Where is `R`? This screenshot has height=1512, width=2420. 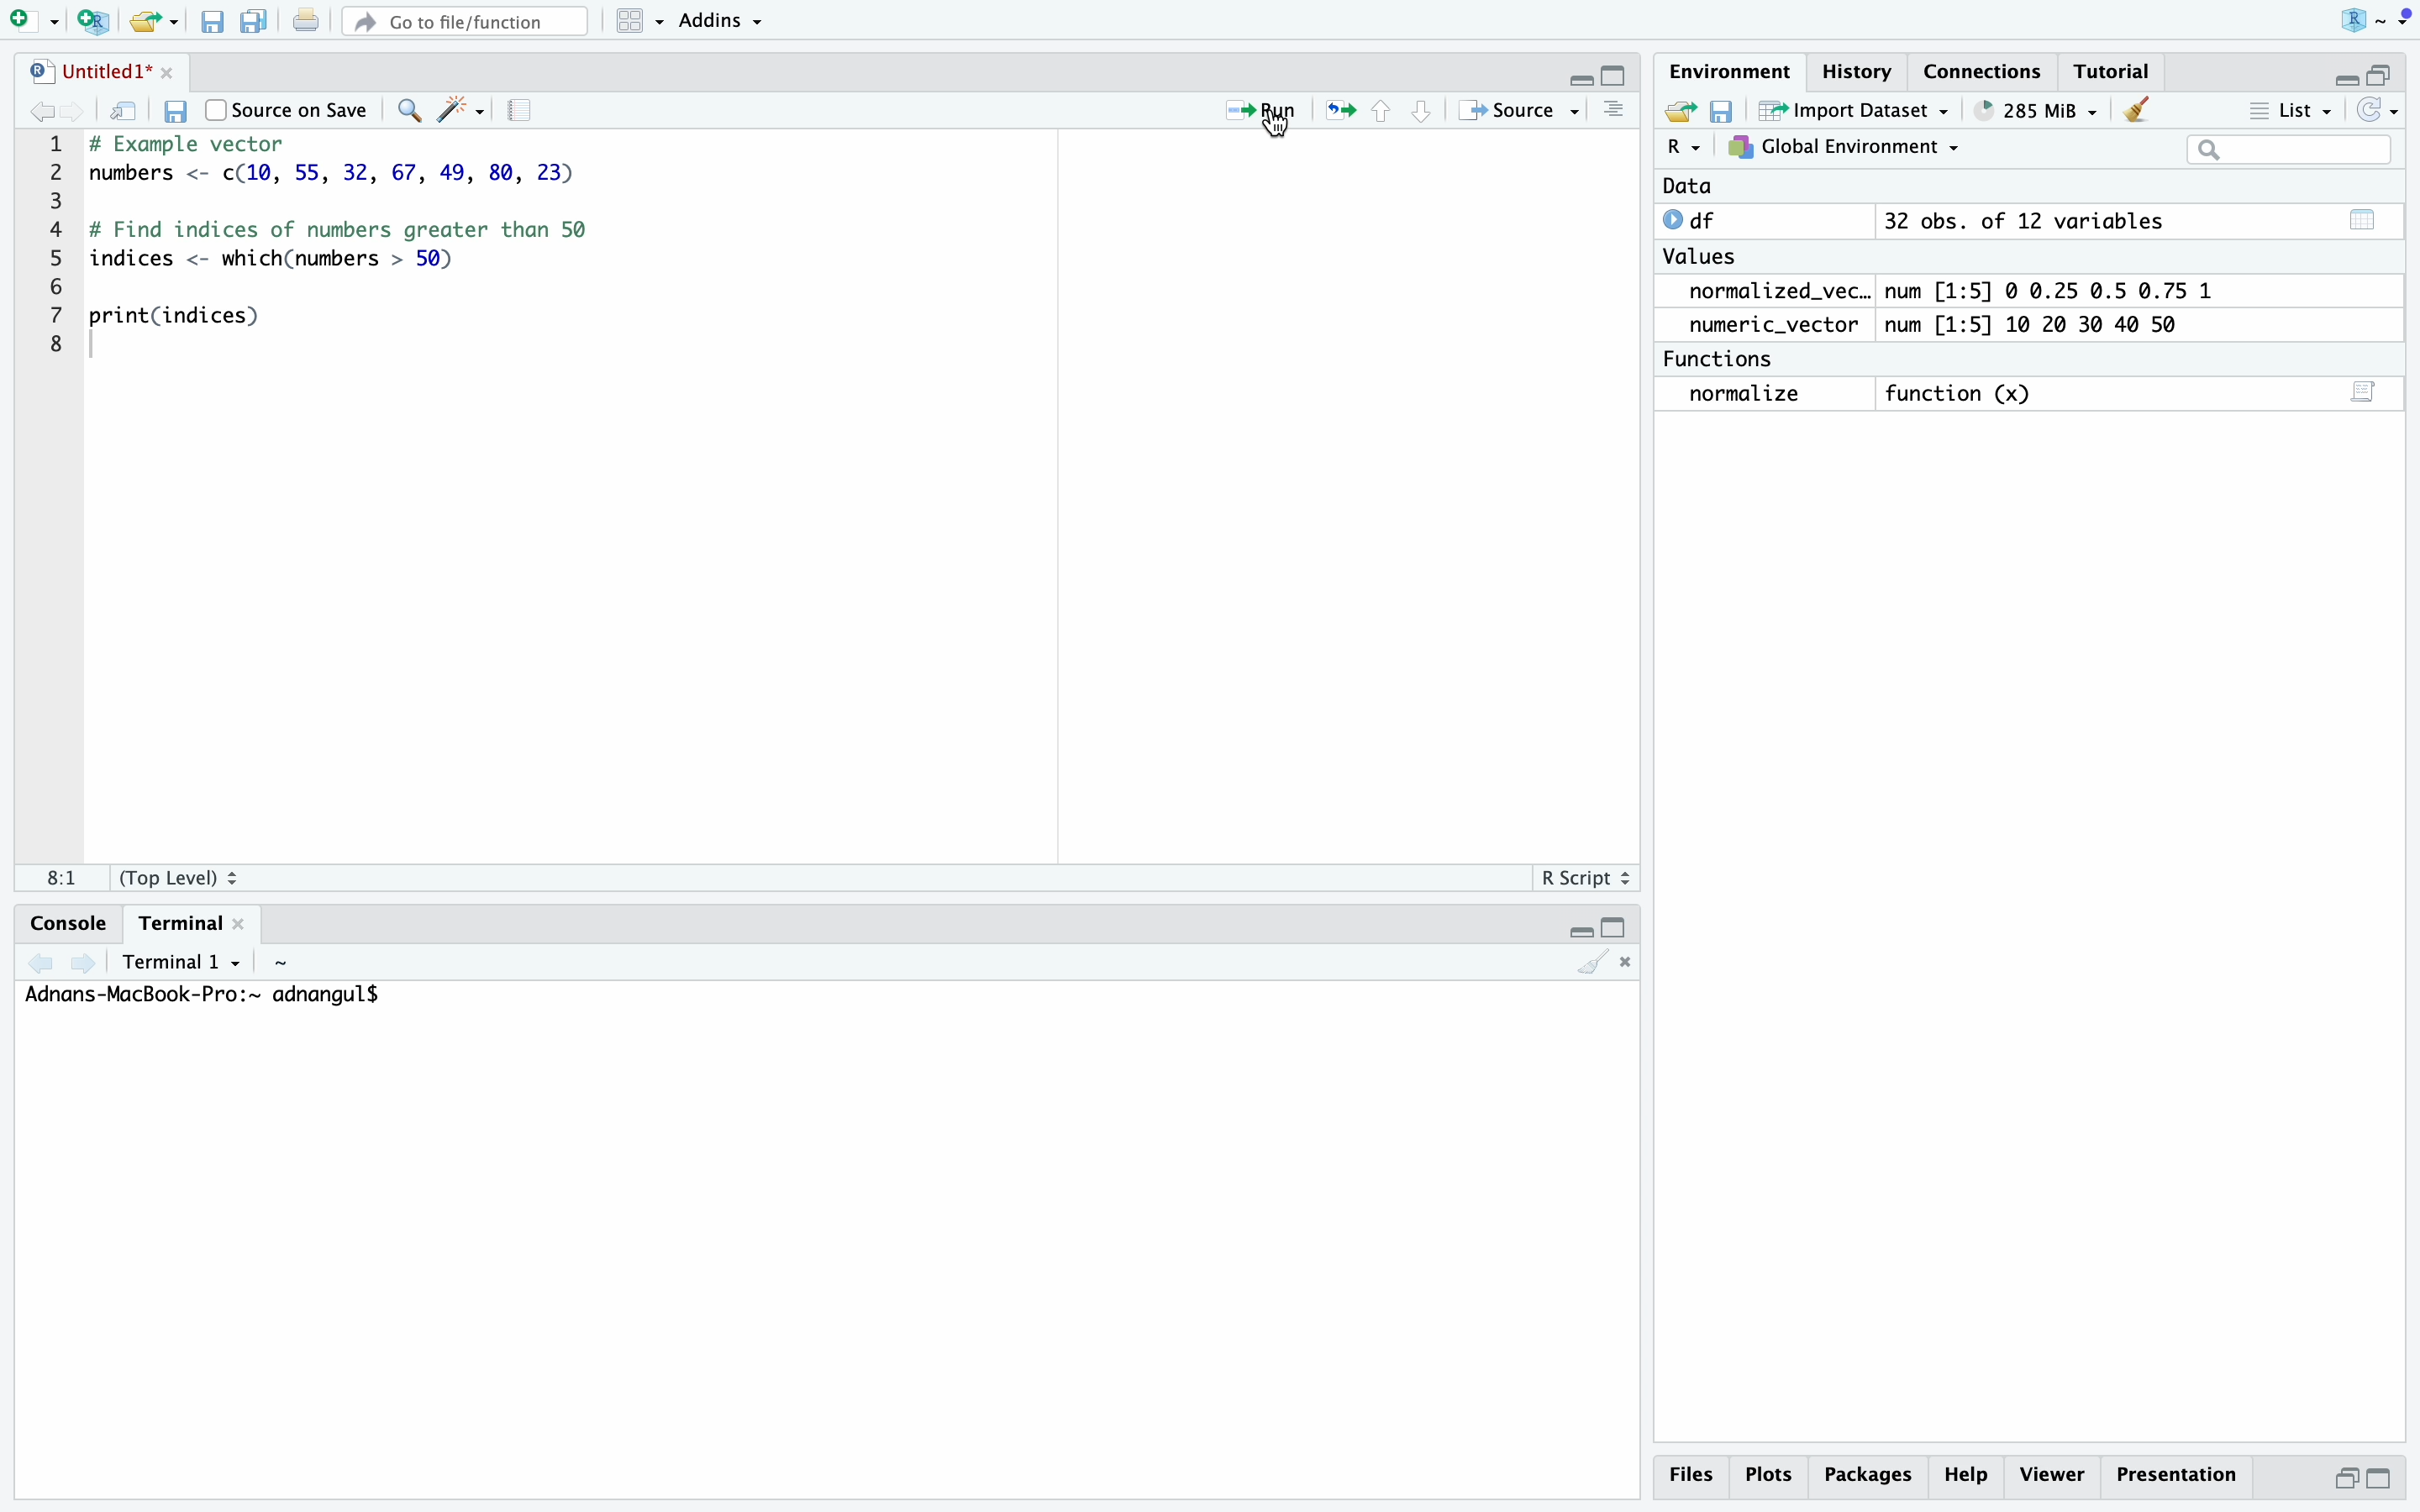
R is located at coordinates (1681, 150).